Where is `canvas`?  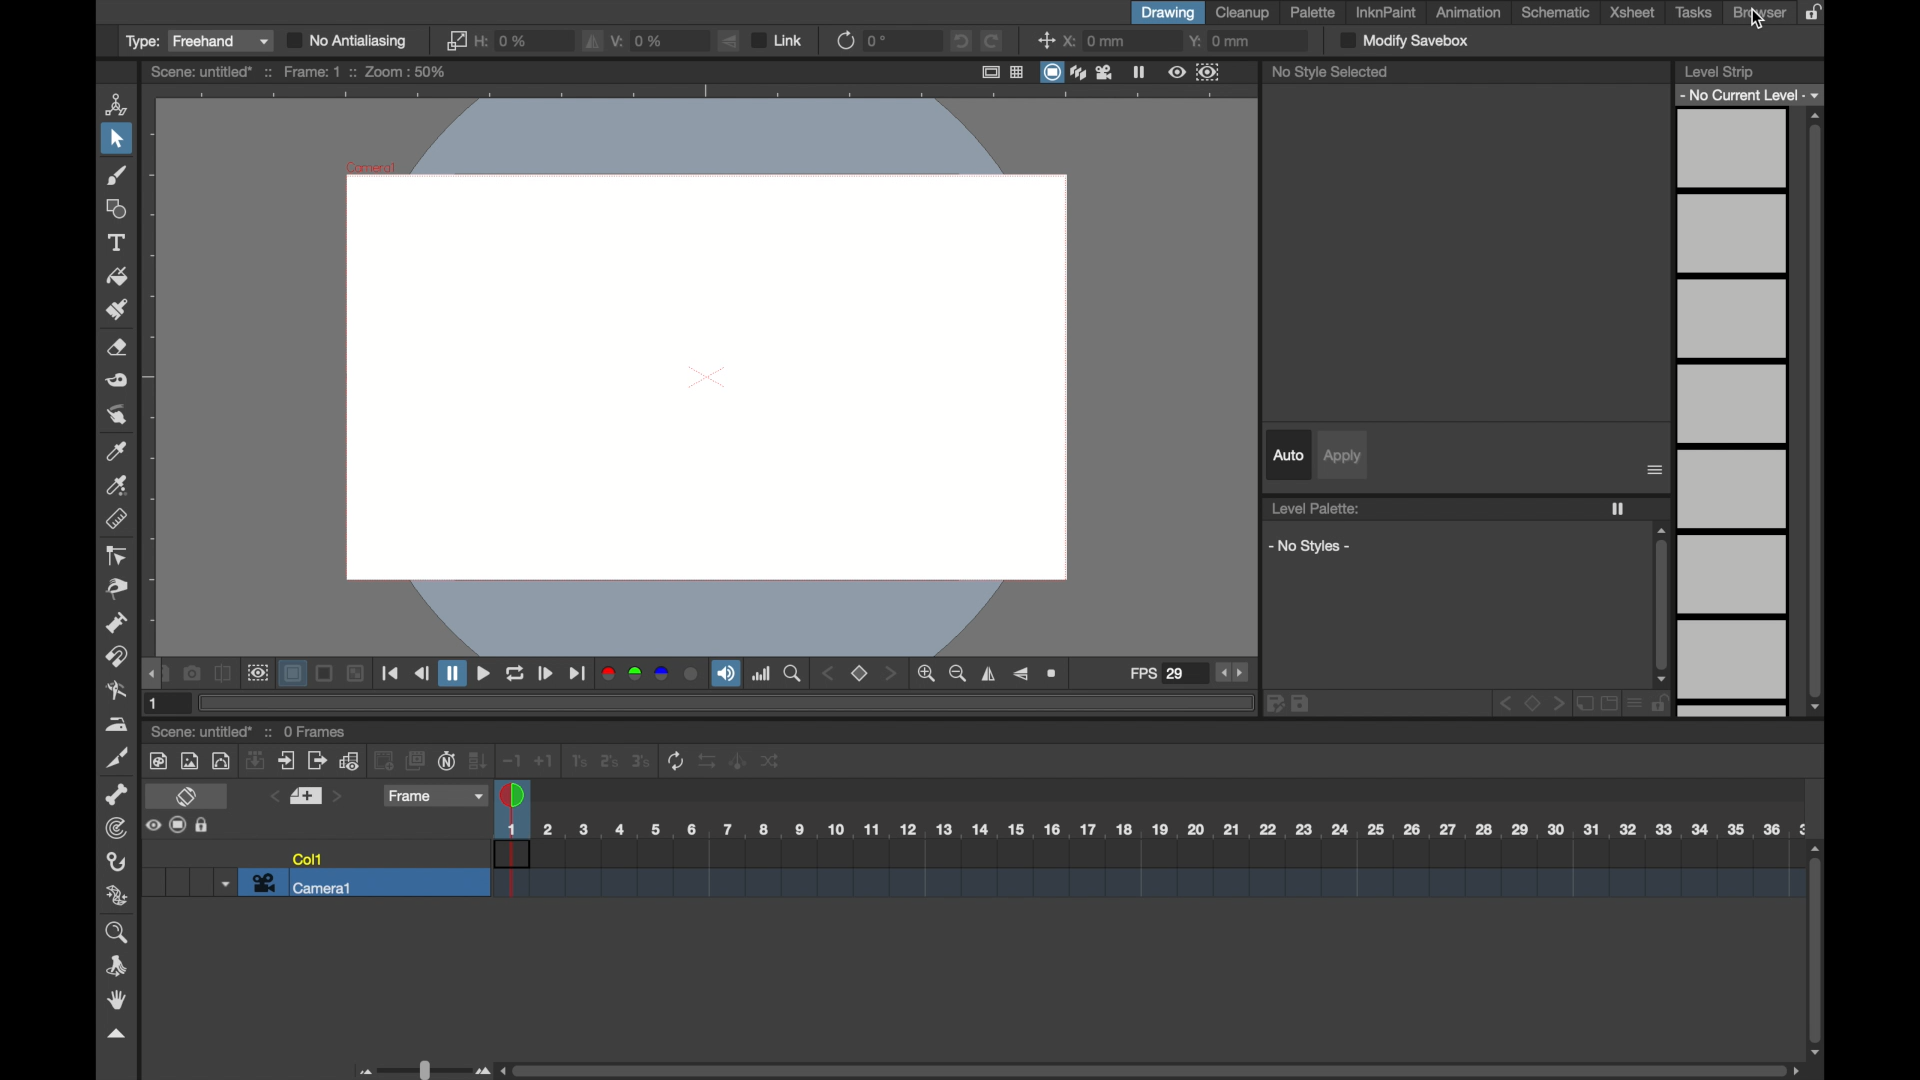
canvas is located at coordinates (702, 372).